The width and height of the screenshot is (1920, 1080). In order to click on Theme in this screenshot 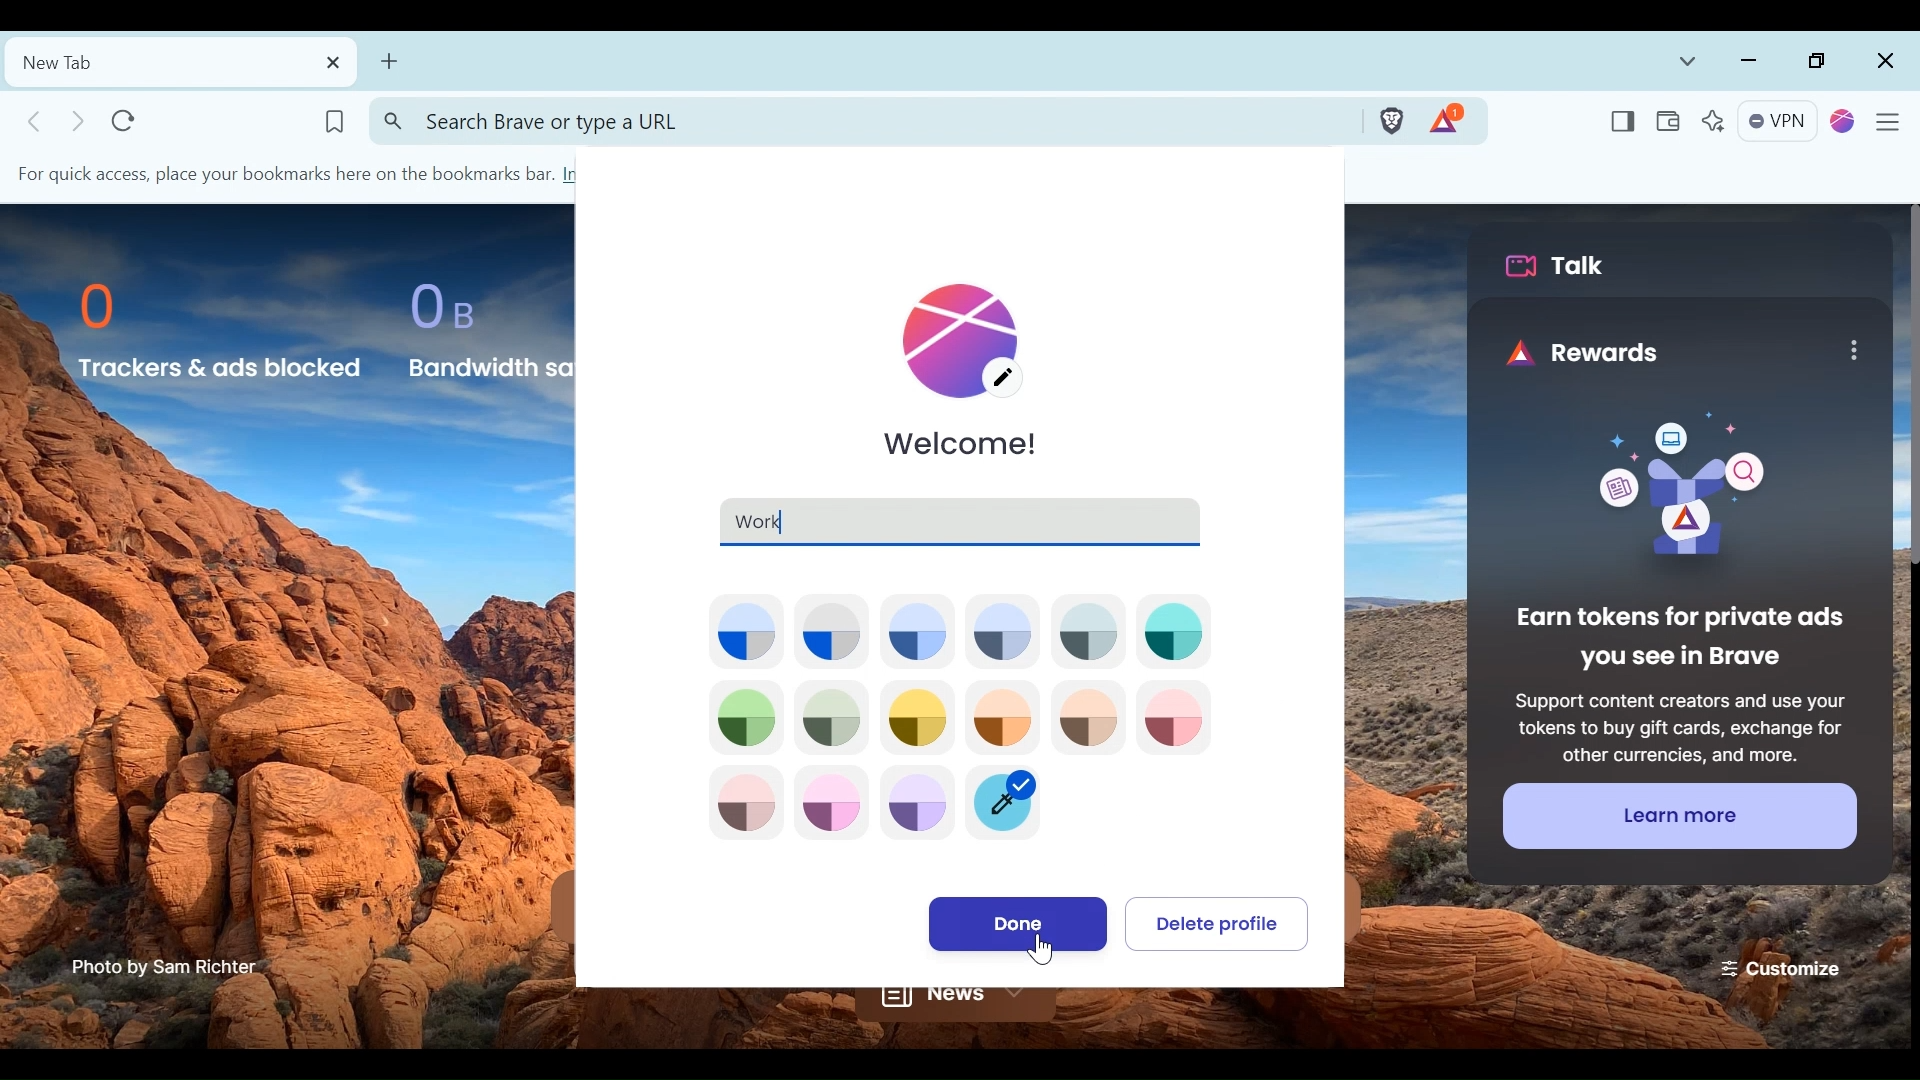, I will do `click(745, 630)`.